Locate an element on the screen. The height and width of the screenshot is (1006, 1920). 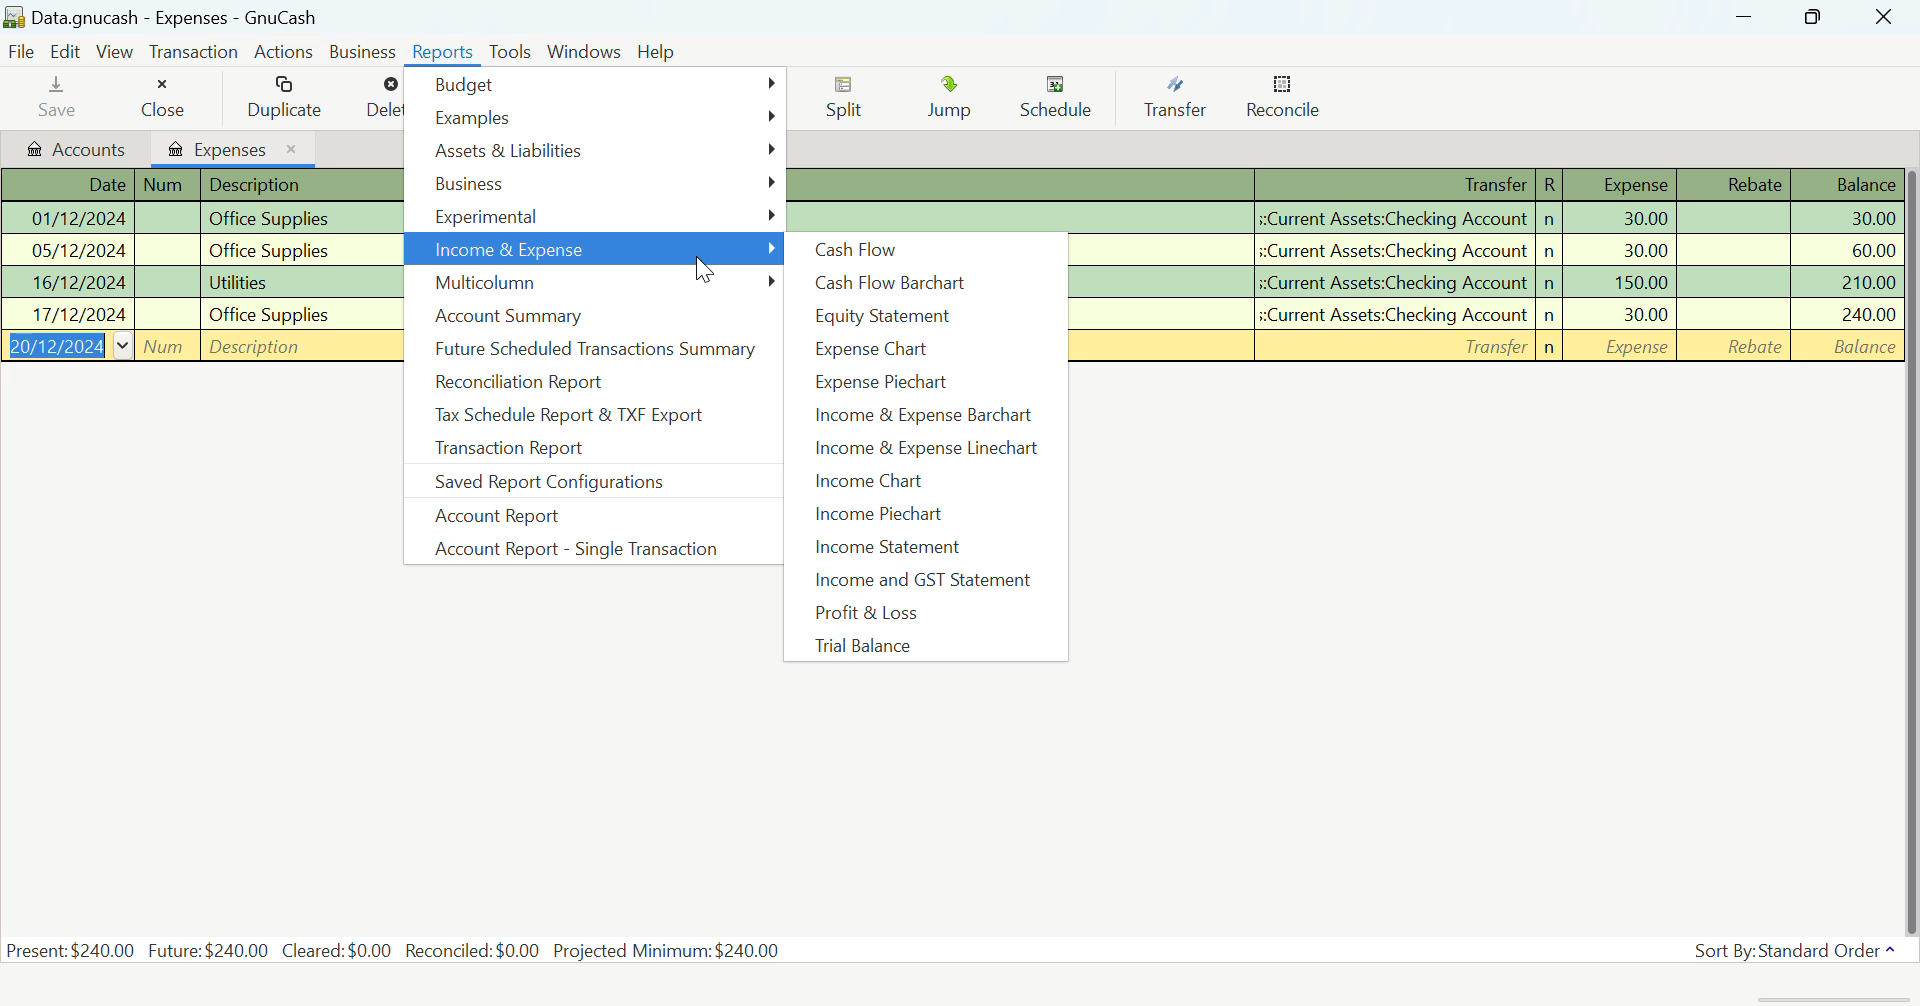
Minimize is located at coordinates (1812, 16).